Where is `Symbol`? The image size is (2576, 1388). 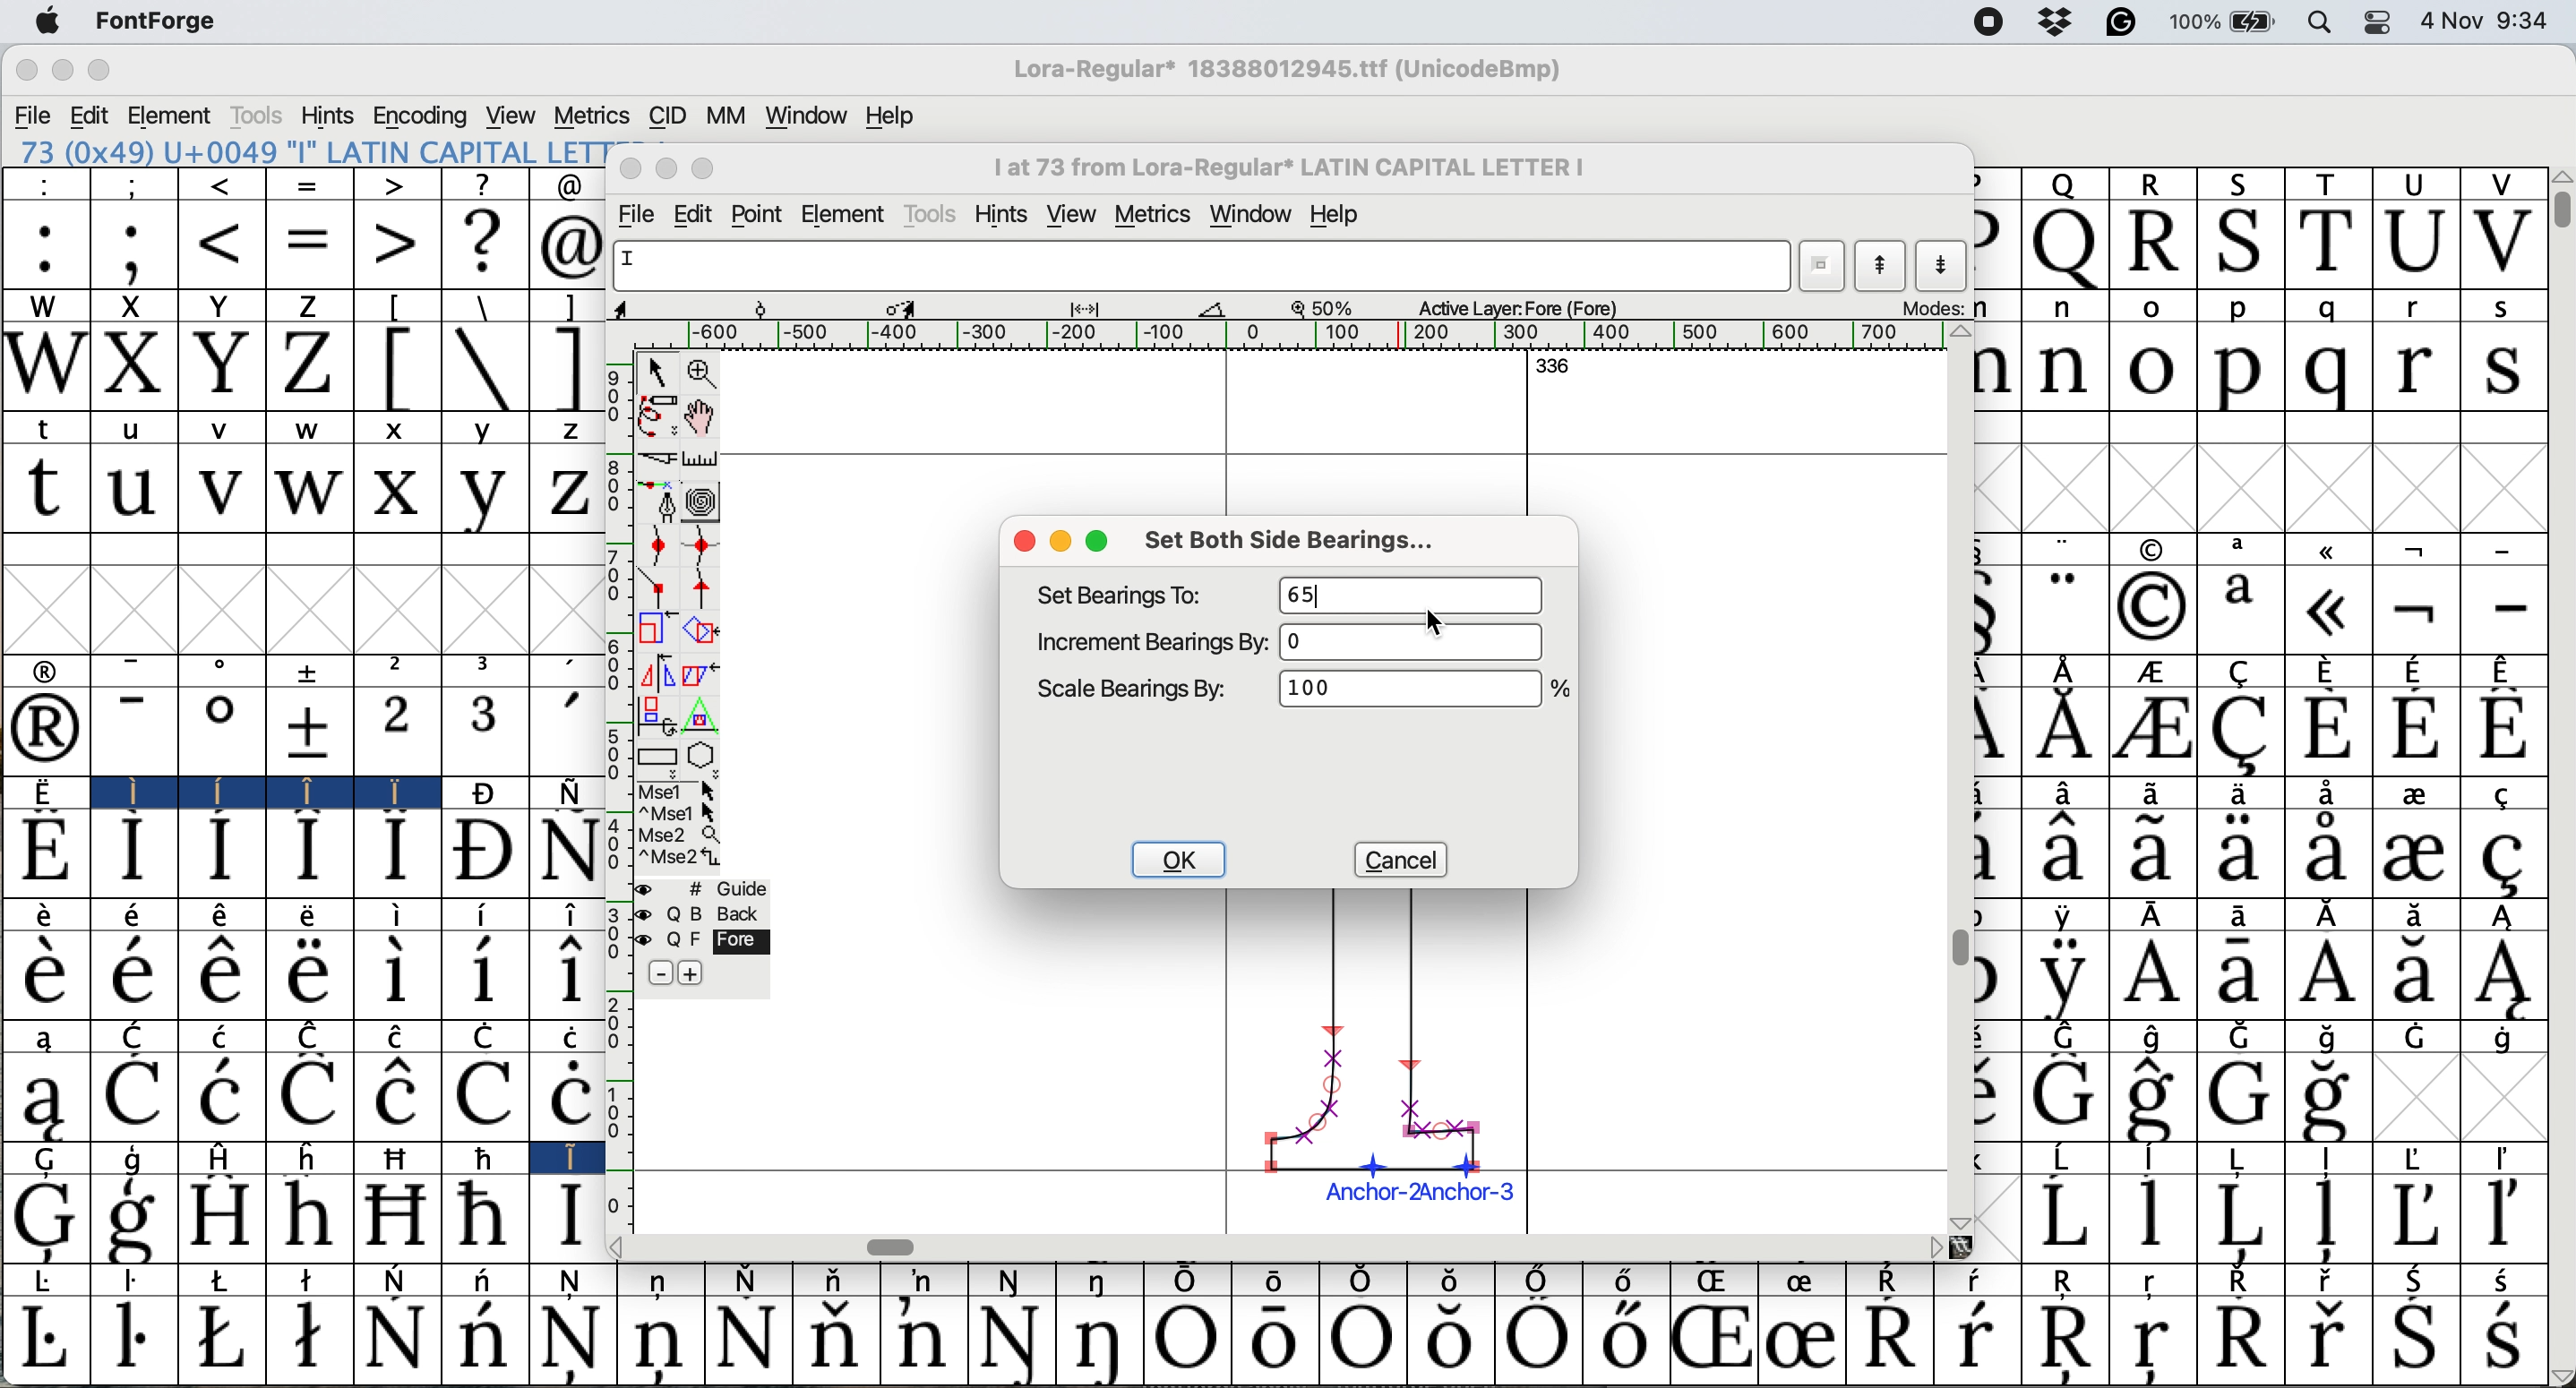
Symbol is located at coordinates (397, 851).